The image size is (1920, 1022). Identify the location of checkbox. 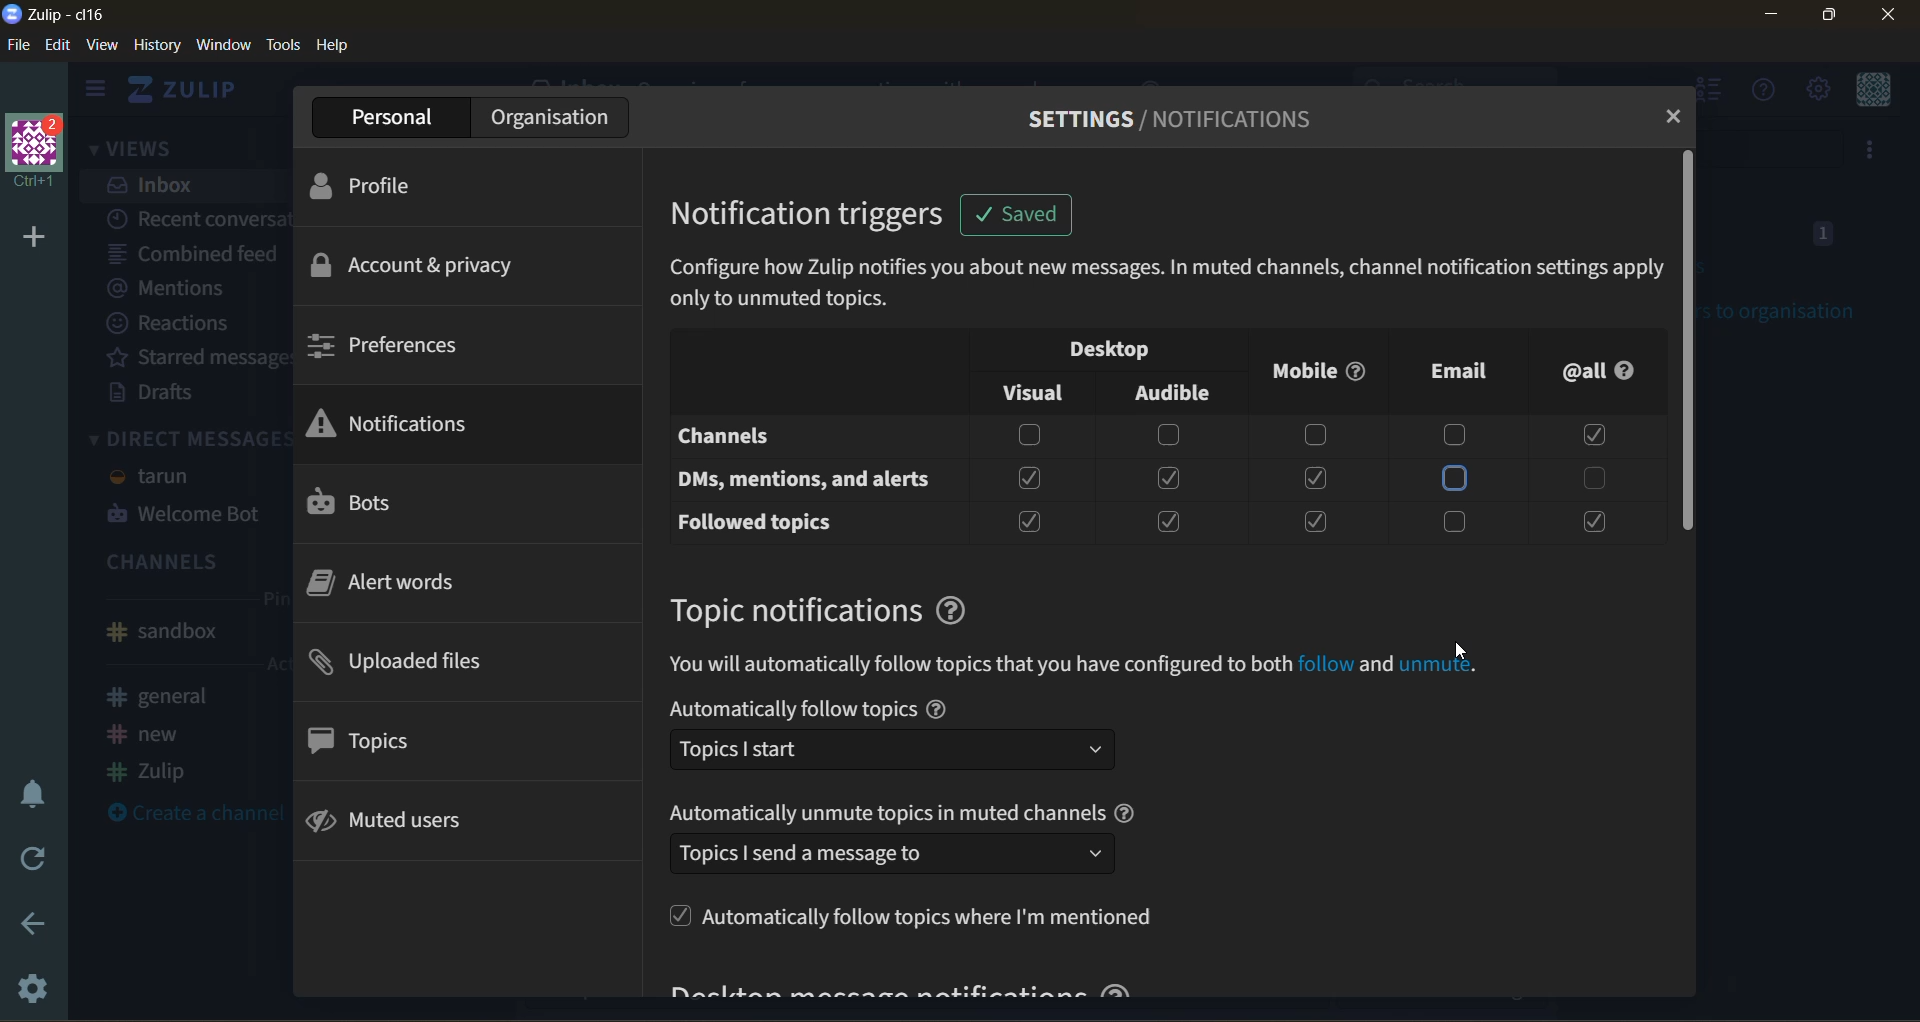
(1170, 518).